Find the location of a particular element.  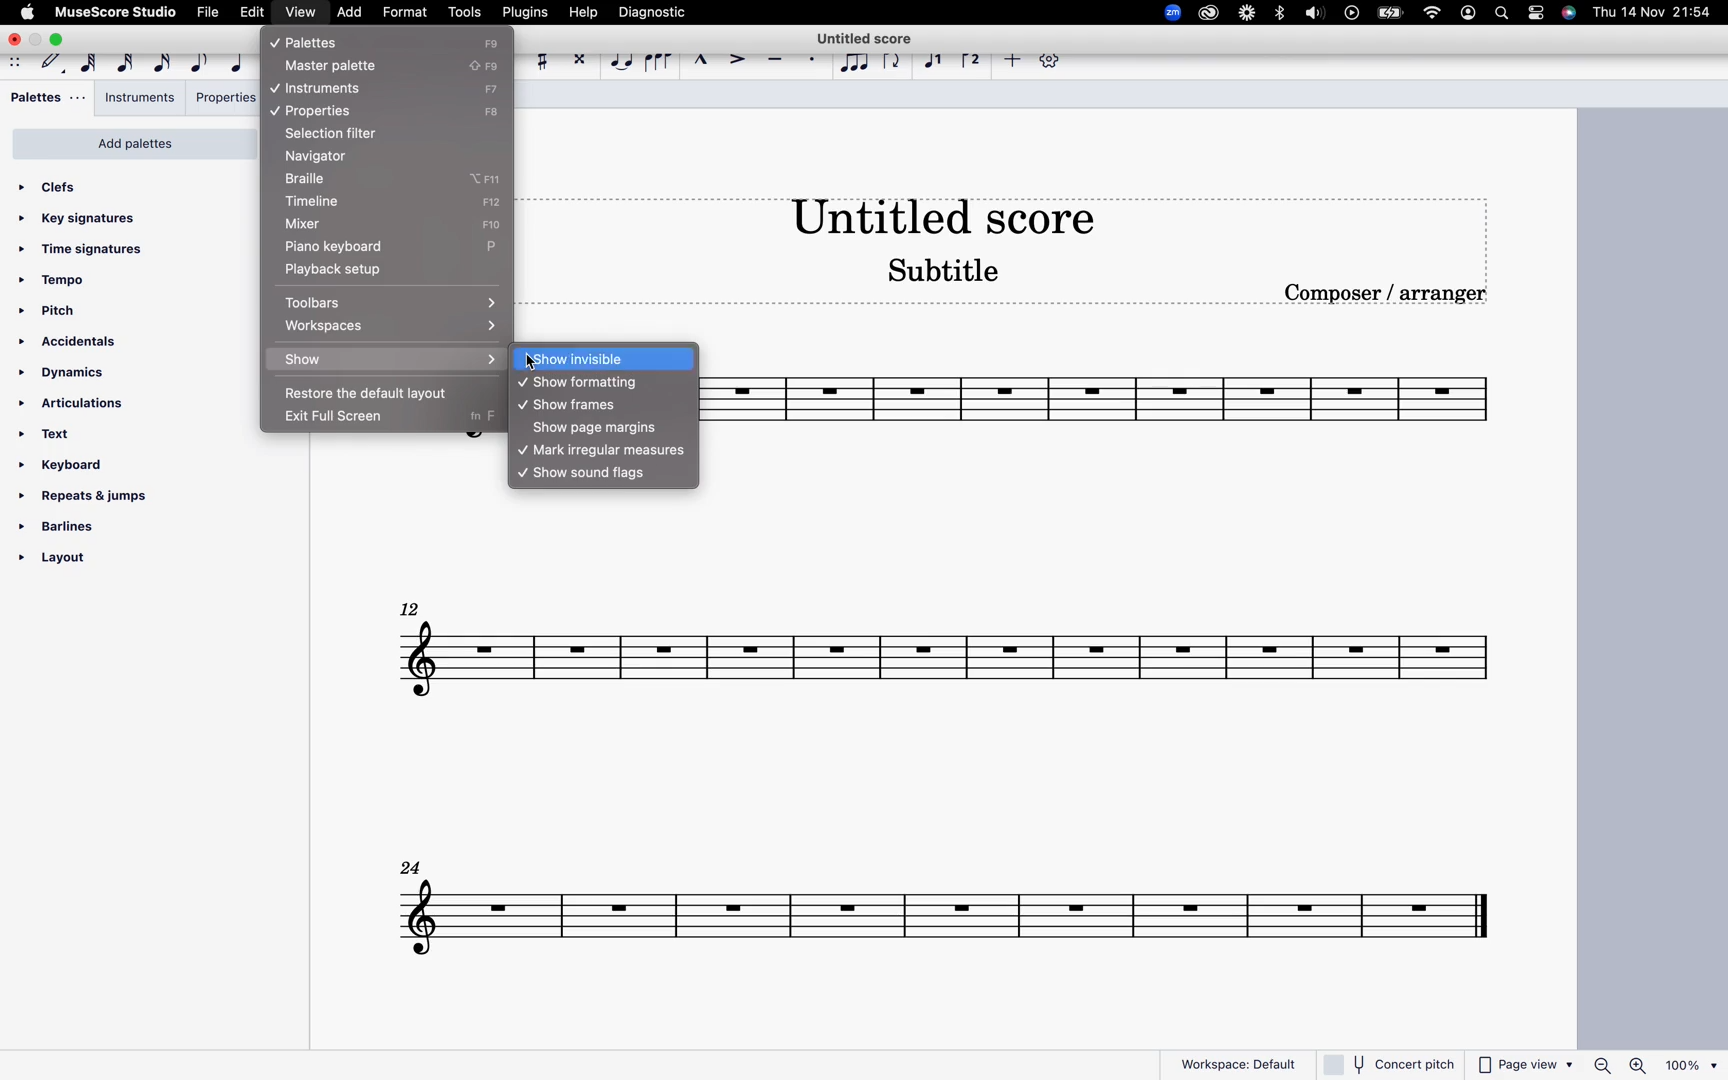

layout is located at coordinates (81, 566).